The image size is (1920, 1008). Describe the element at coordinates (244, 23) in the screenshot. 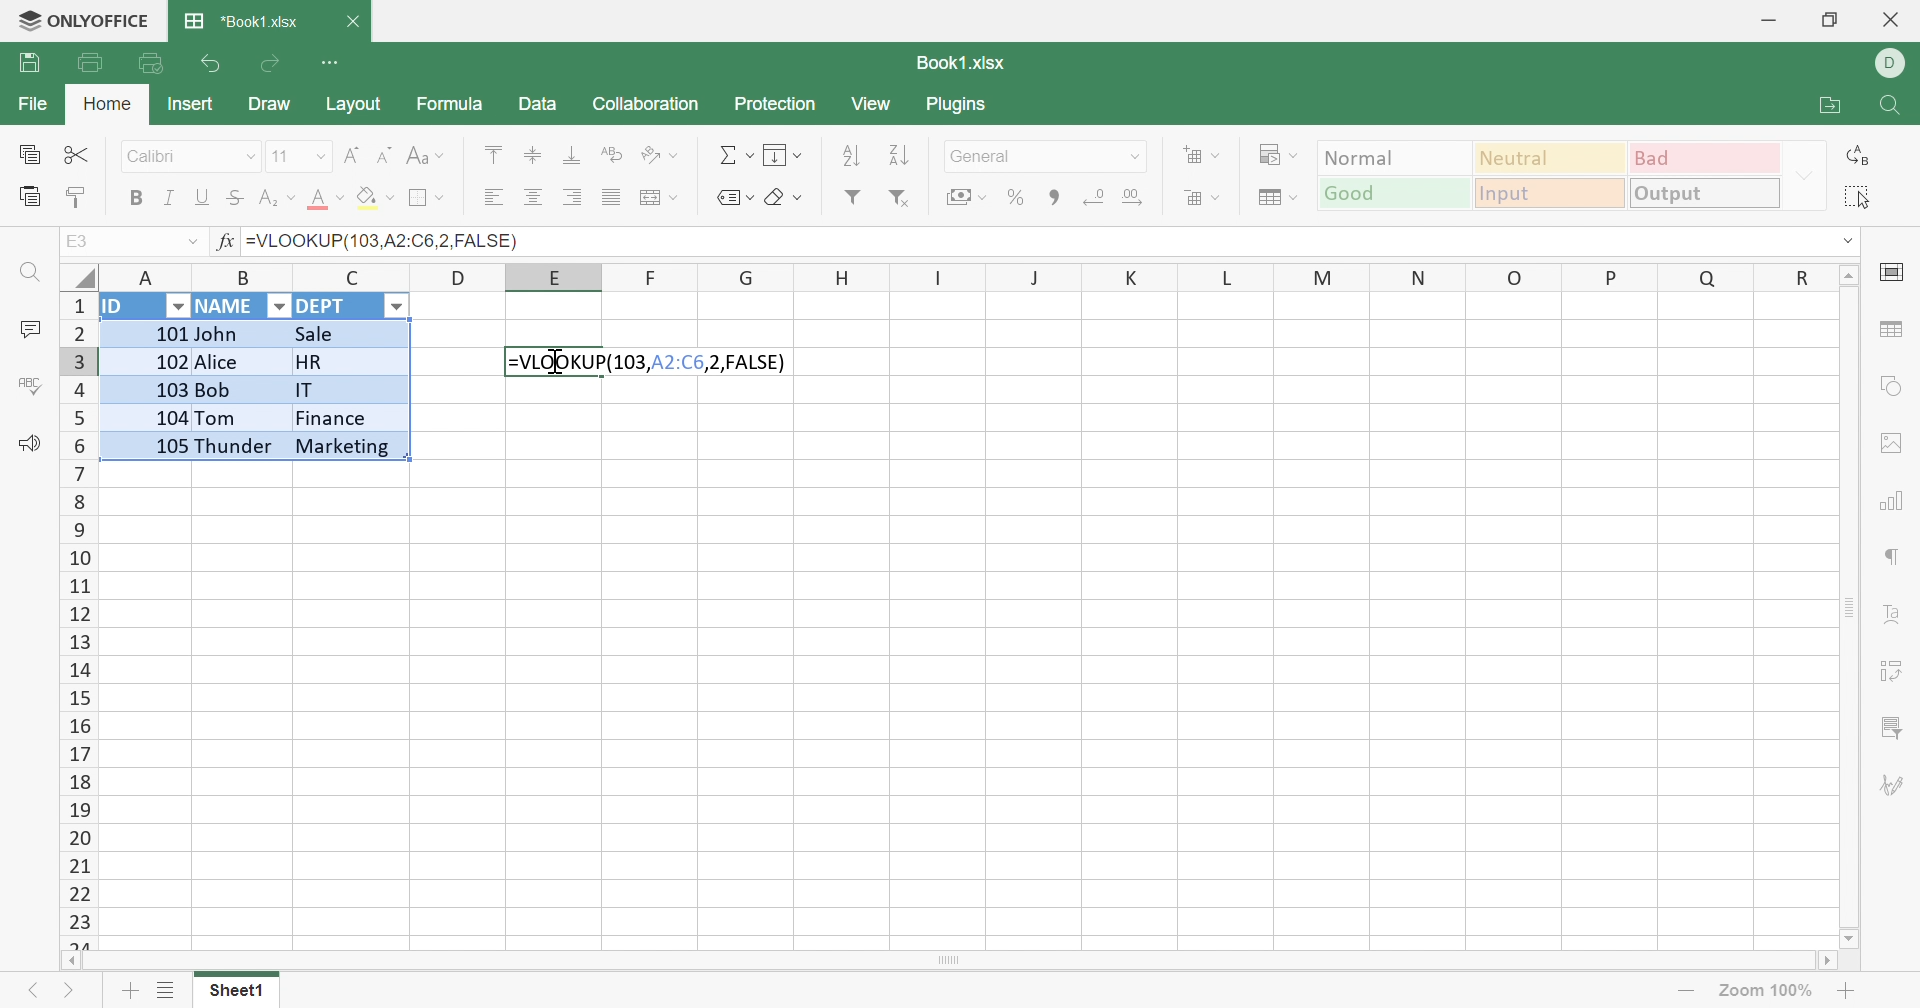

I see `*Book1.xlsx` at that location.